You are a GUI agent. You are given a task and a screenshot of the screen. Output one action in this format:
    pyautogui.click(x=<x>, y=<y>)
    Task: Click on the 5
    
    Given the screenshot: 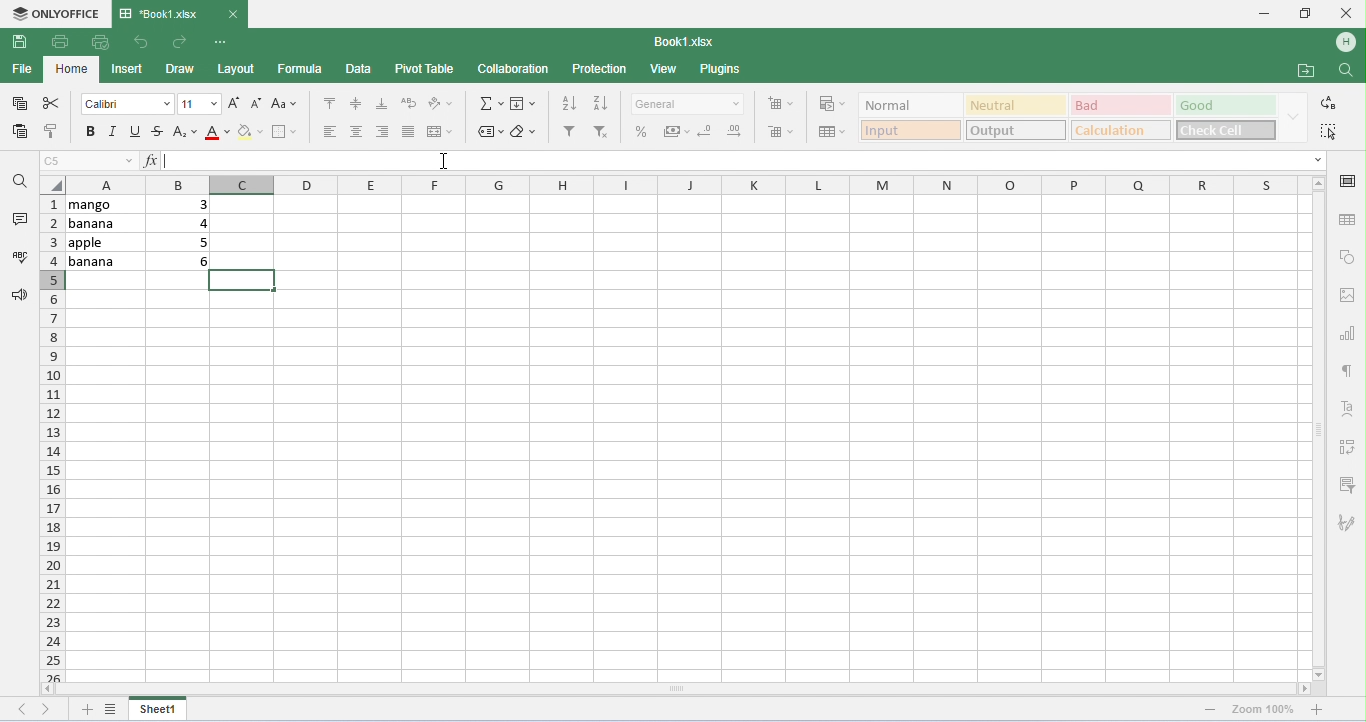 What is the action you would take?
    pyautogui.click(x=199, y=243)
    